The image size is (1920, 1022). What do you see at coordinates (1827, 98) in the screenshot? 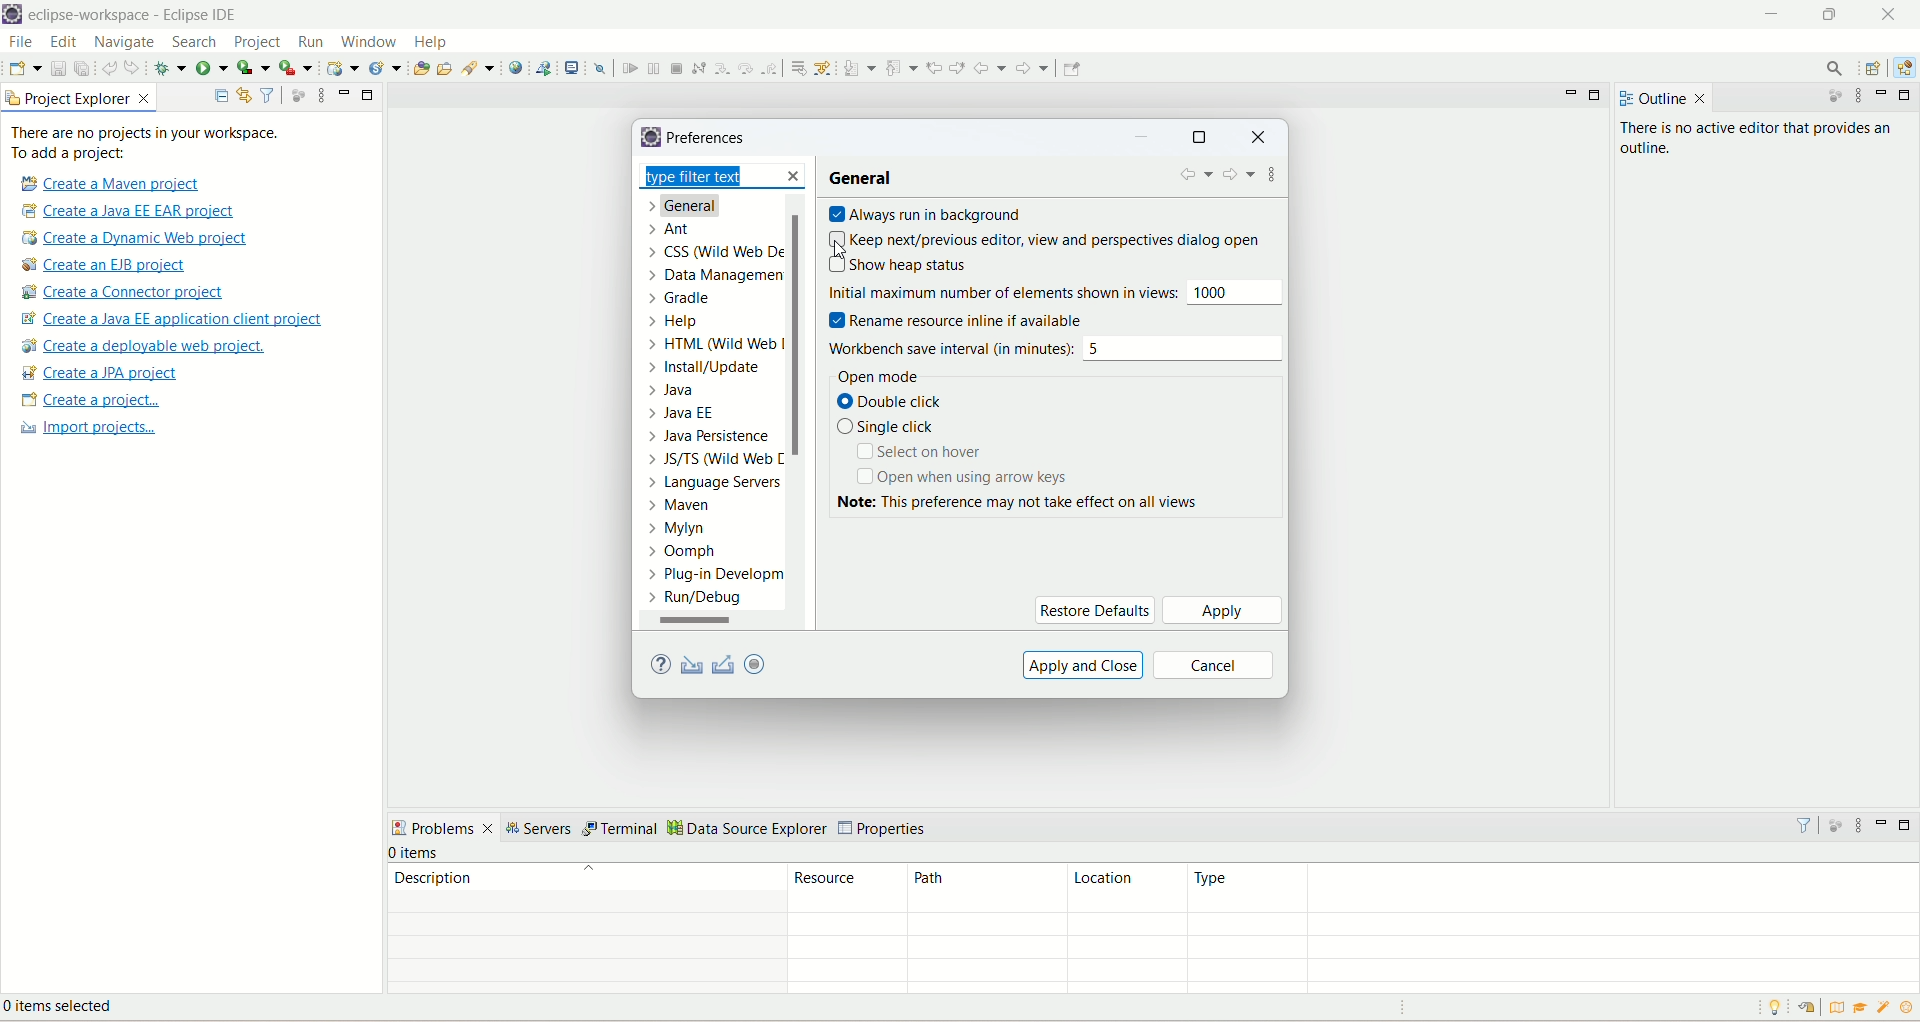
I see `focus on active task` at bounding box center [1827, 98].